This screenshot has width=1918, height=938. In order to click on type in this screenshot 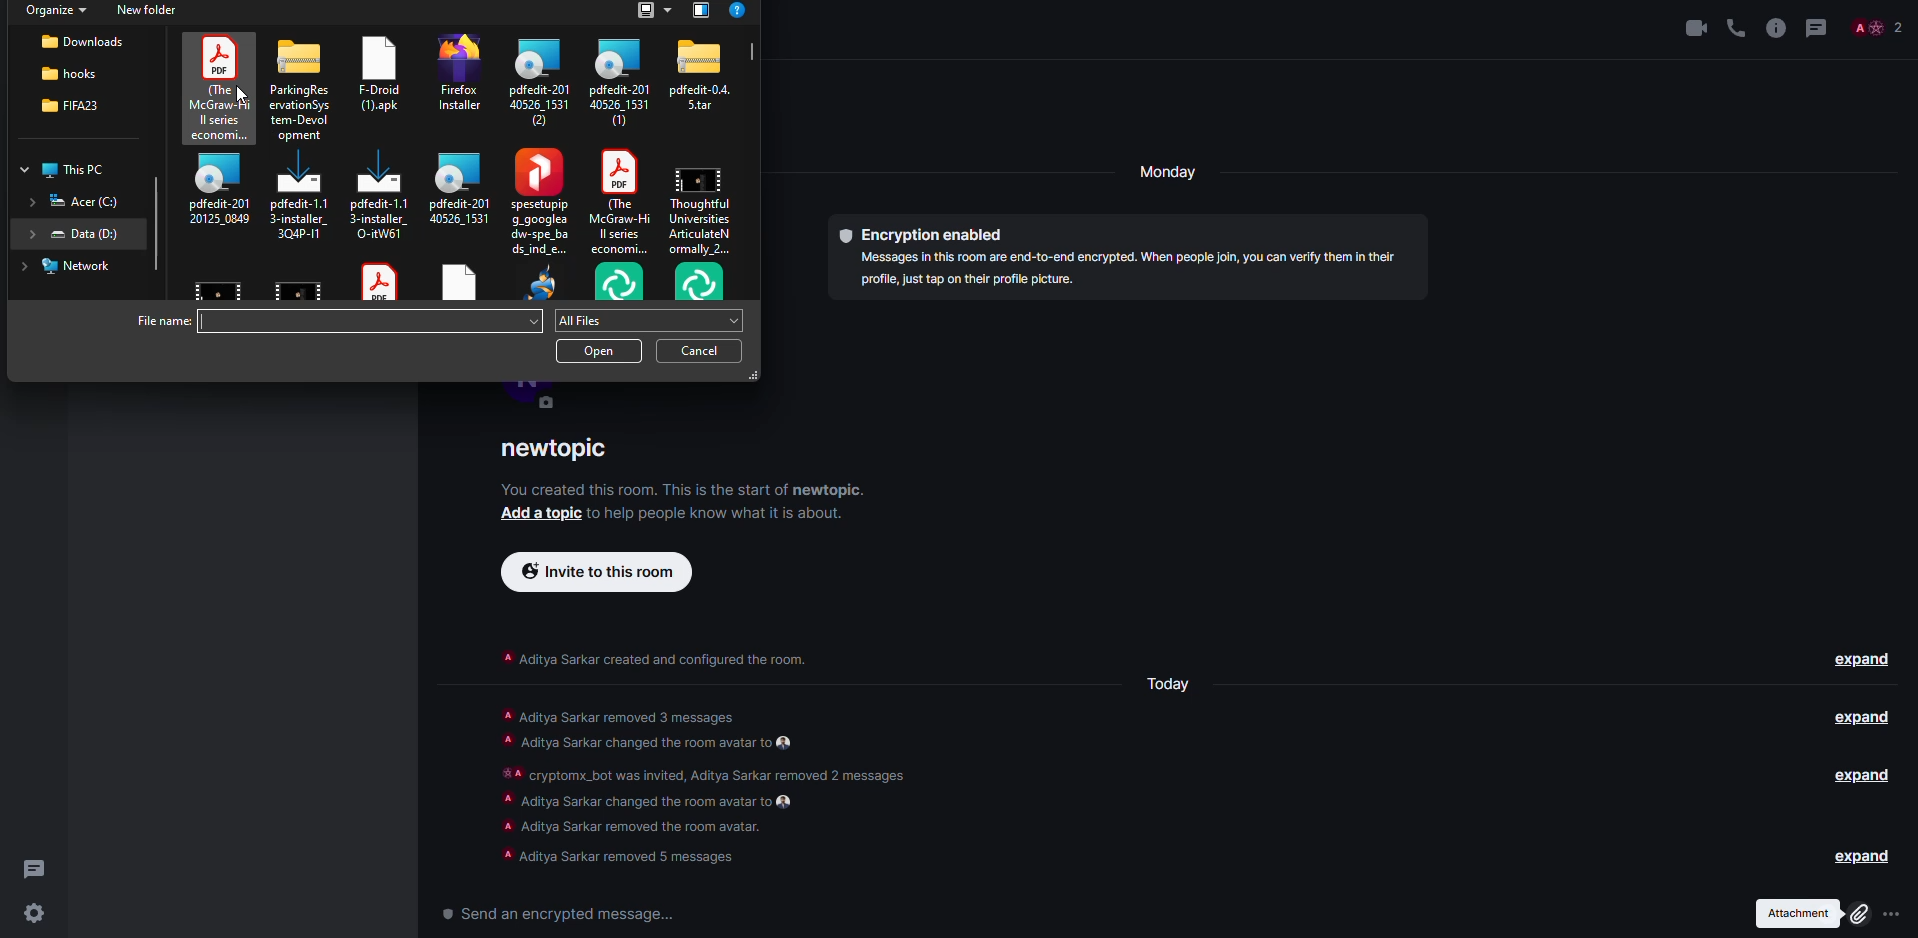, I will do `click(348, 321)`.